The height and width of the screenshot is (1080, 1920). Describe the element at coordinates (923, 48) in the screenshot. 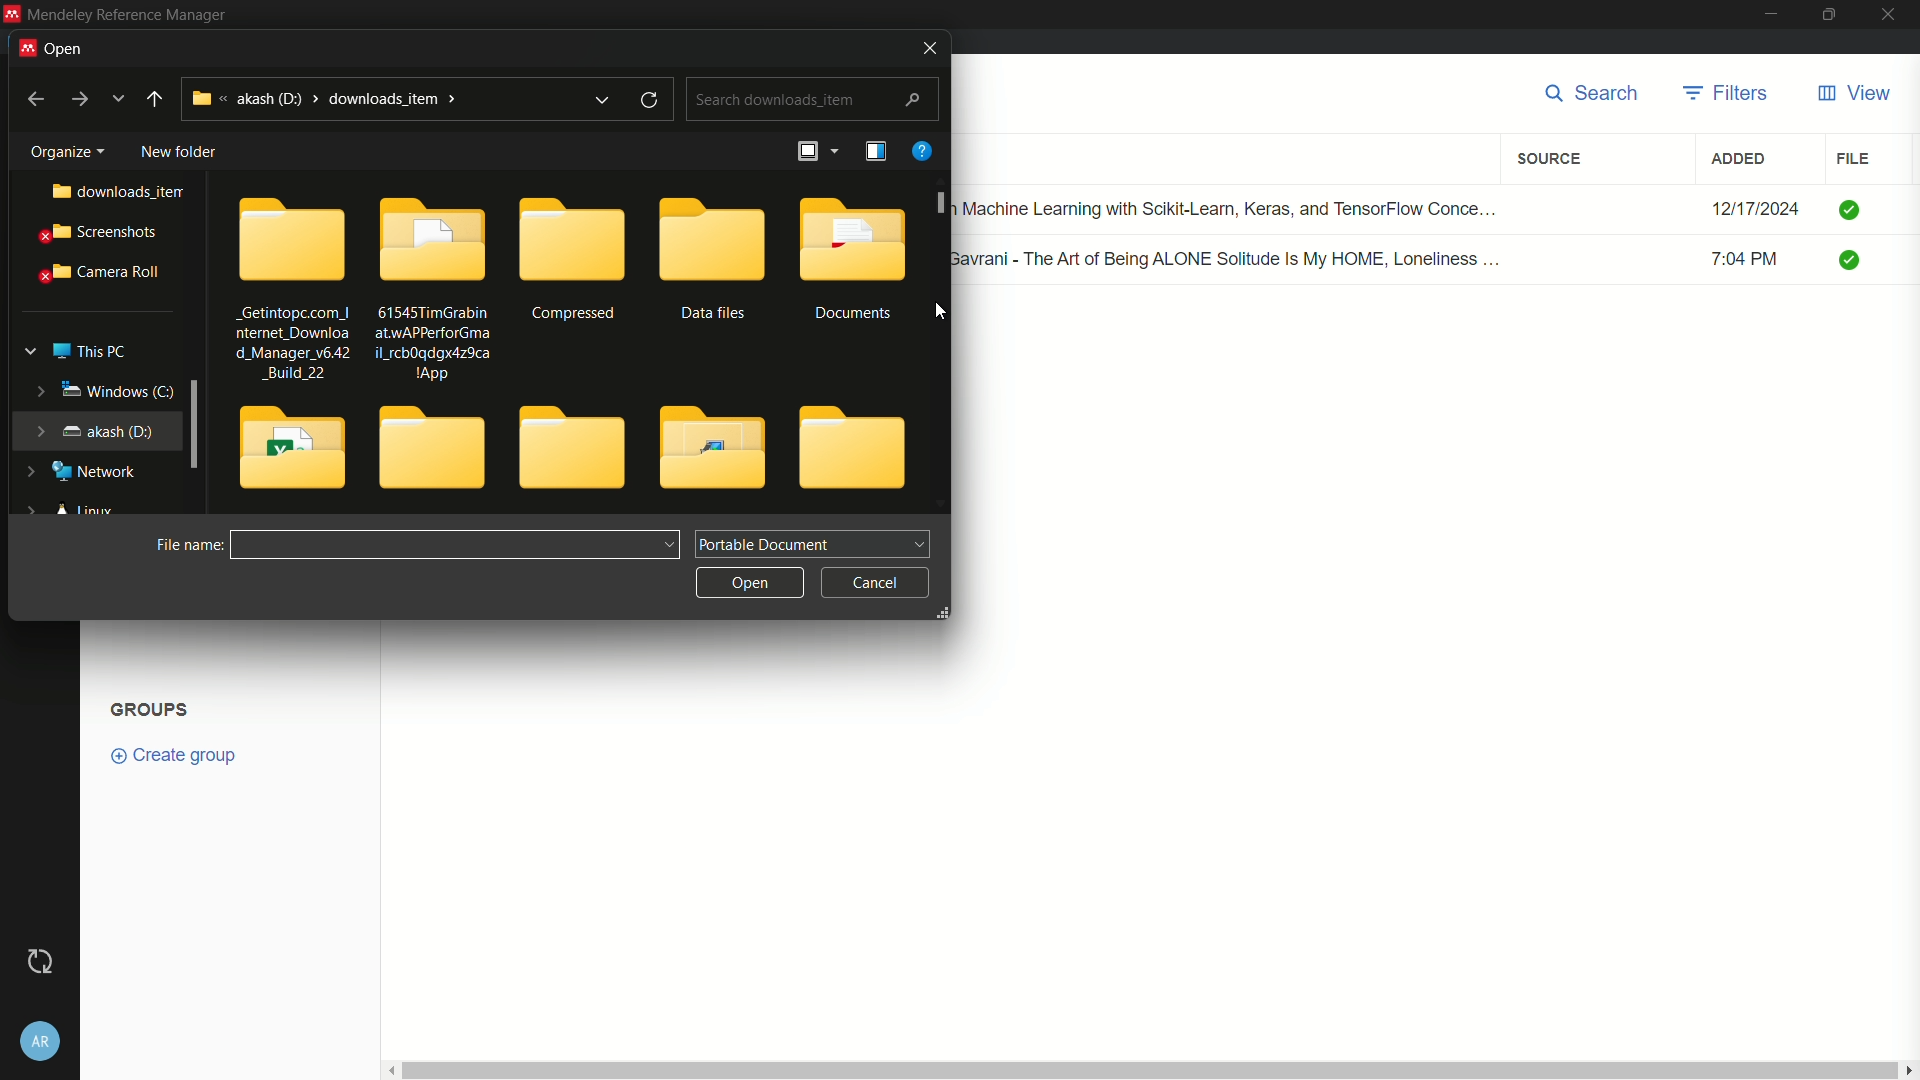

I see `close` at that location.